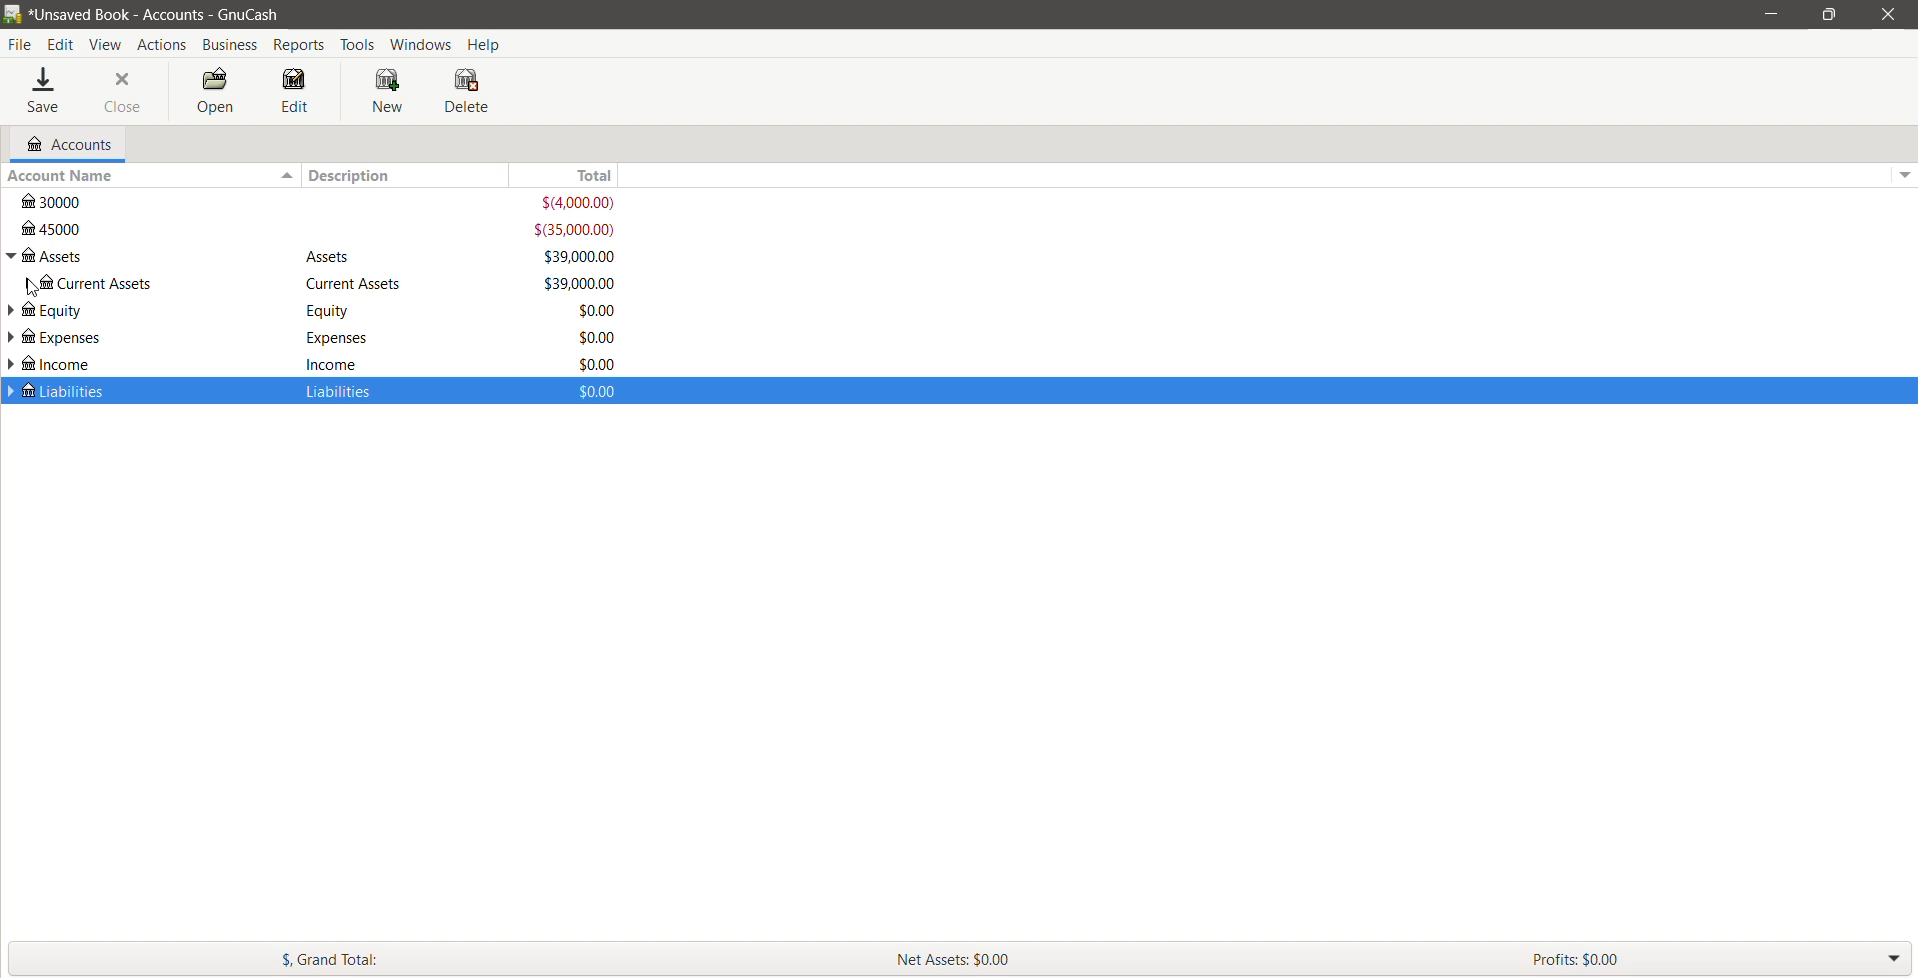  Describe the element at coordinates (582, 283) in the screenshot. I see `$0.00` at that location.